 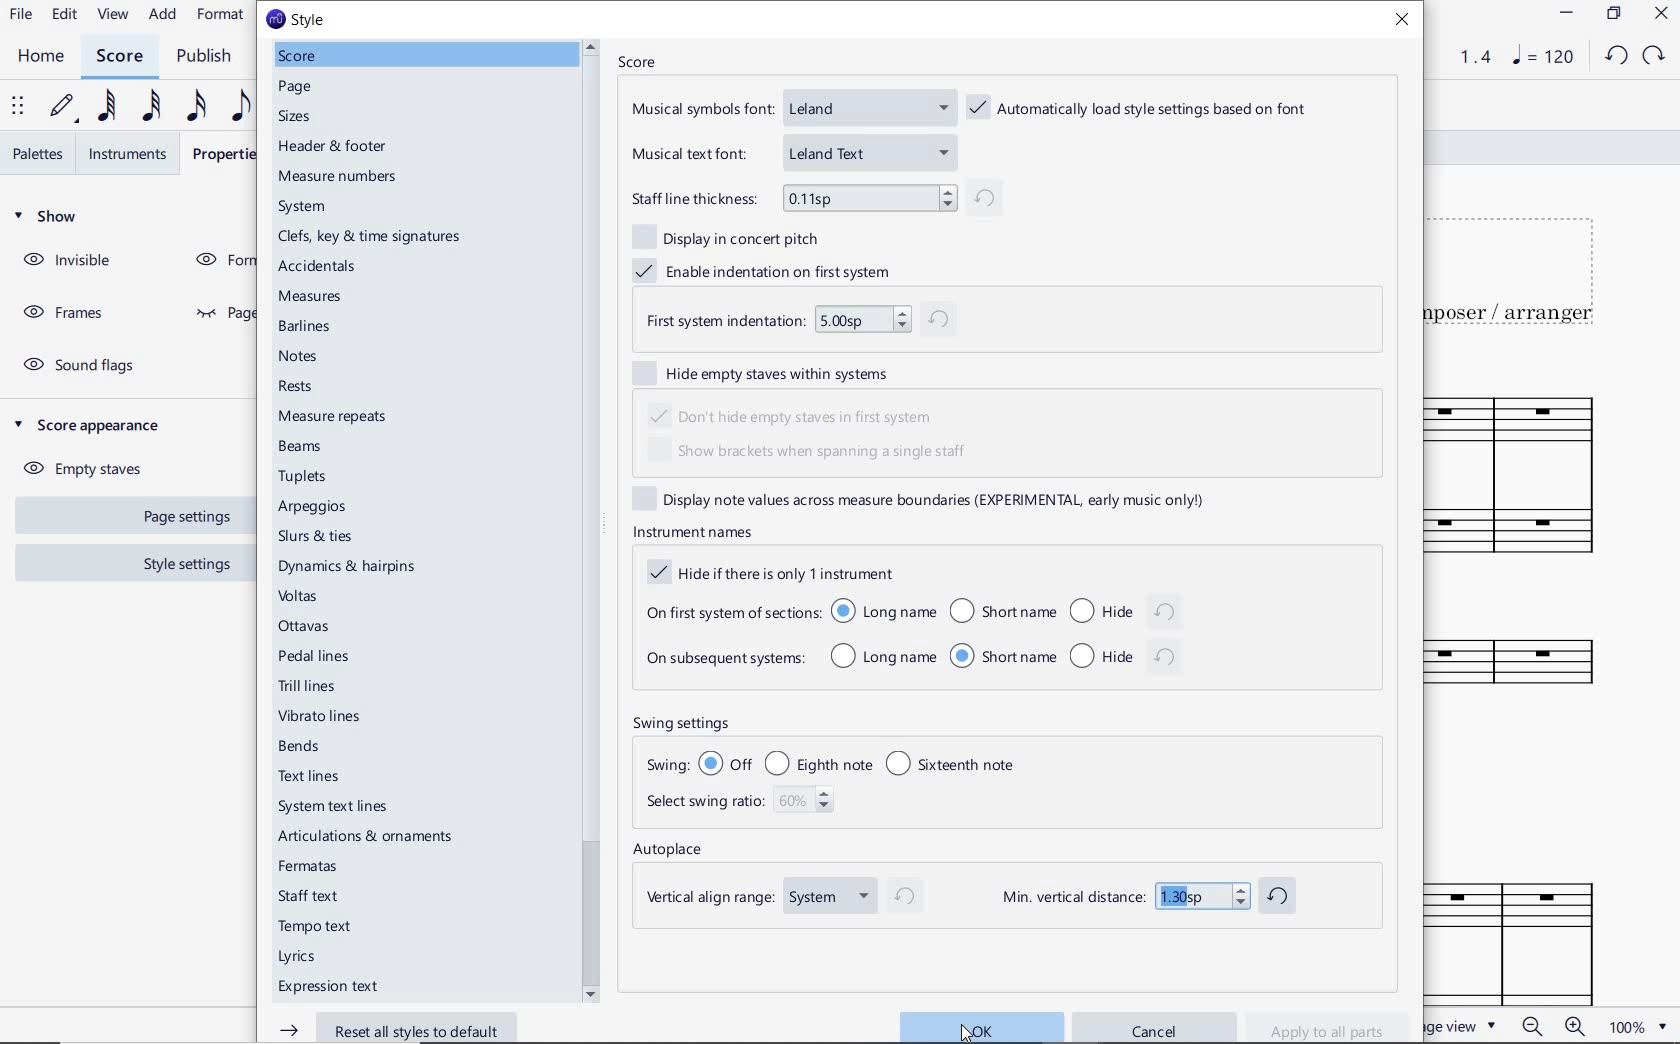 I want to click on ENABLE INDENTATION ON FIRST SYSTEM, so click(x=771, y=268).